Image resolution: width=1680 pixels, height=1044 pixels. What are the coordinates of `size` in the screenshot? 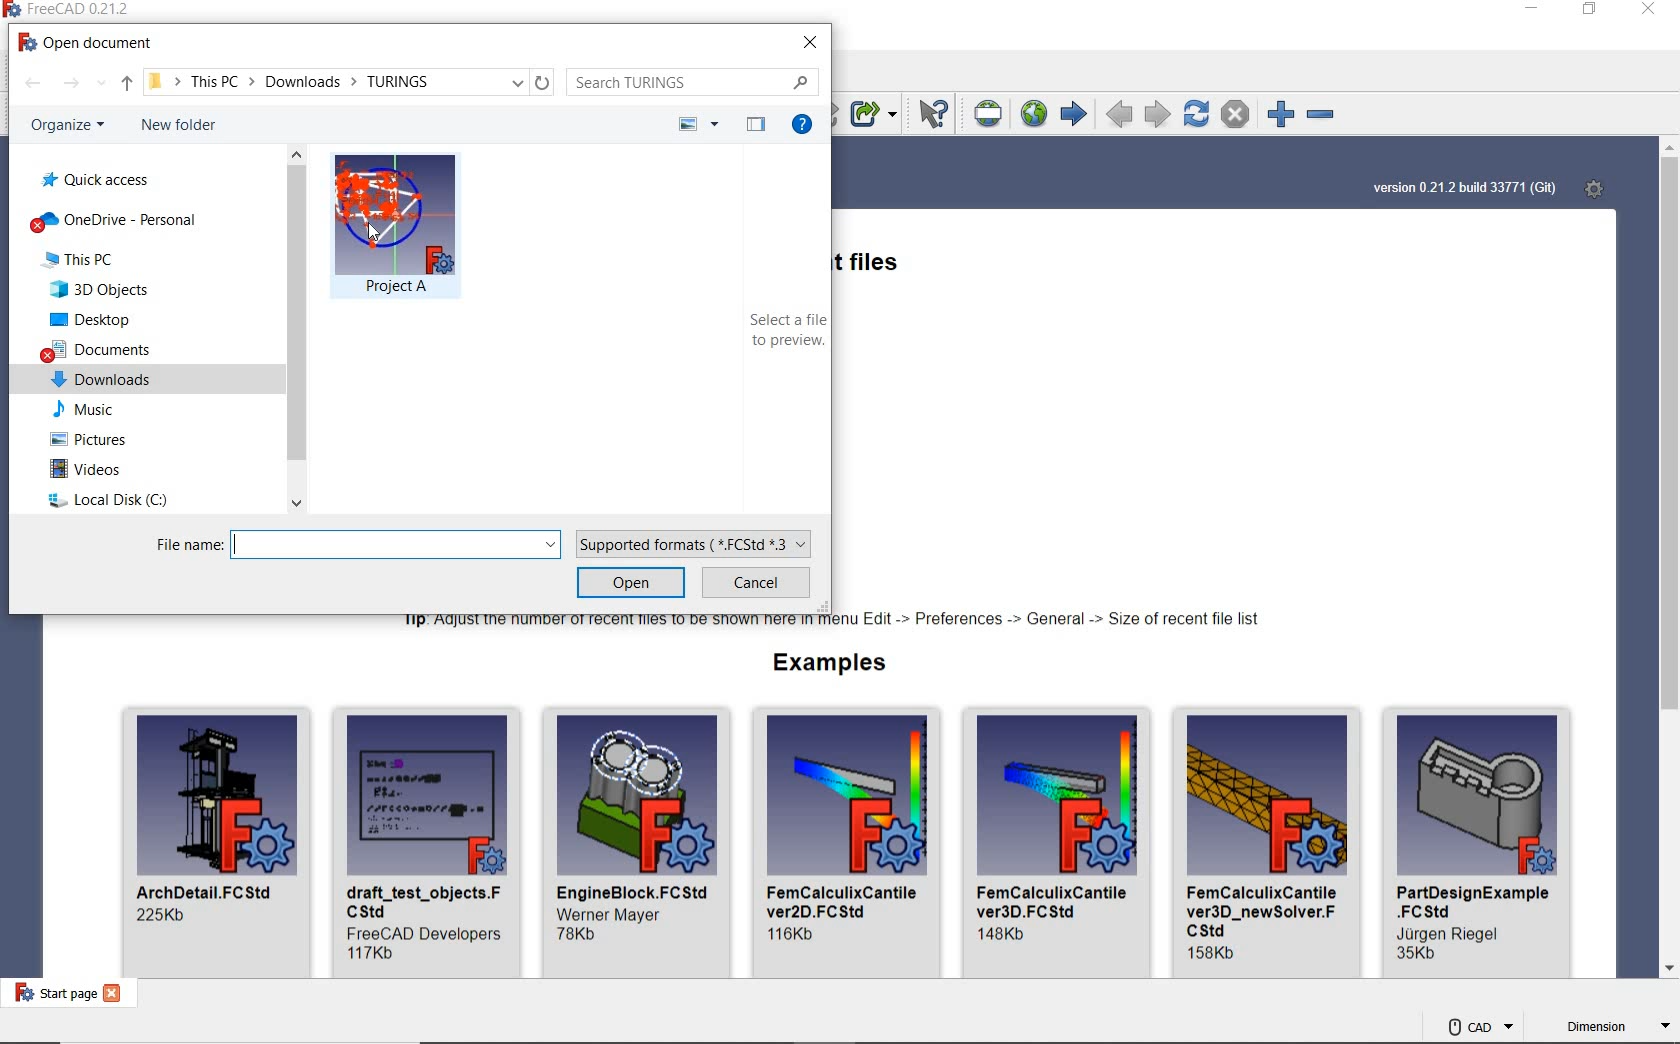 It's located at (1006, 934).